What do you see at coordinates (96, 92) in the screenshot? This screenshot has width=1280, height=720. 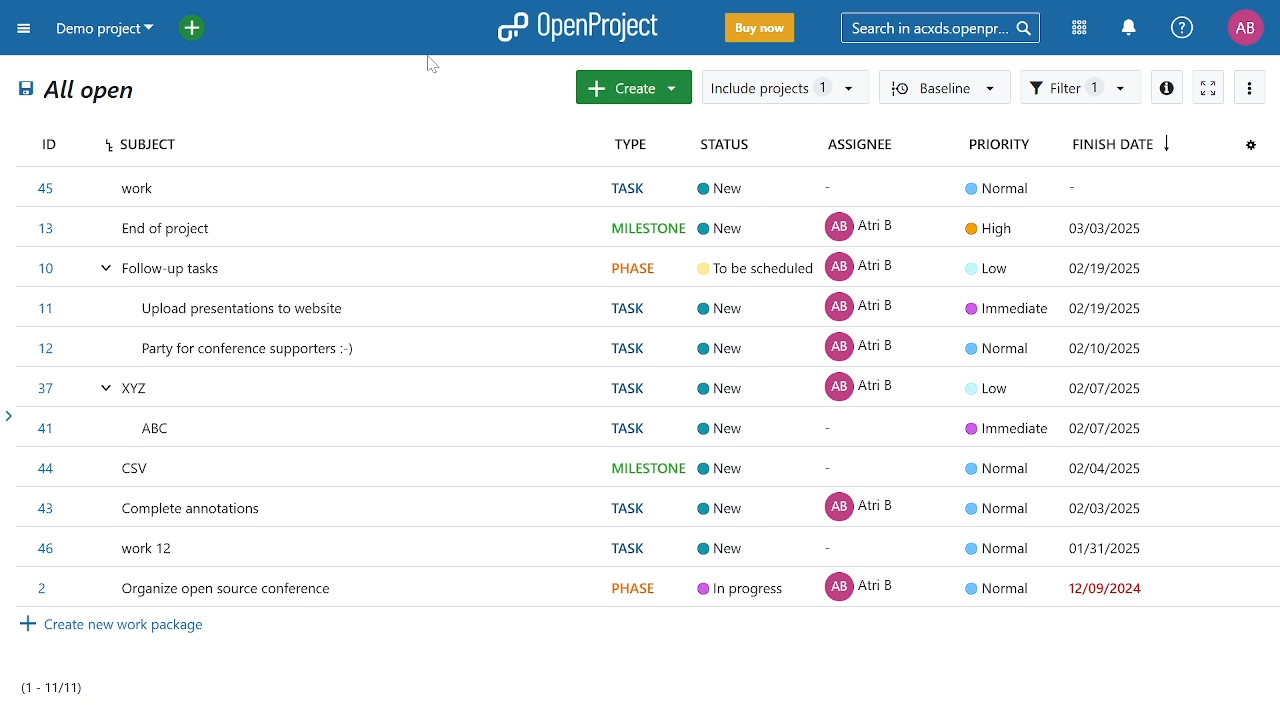 I see `All open` at bounding box center [96, 92].